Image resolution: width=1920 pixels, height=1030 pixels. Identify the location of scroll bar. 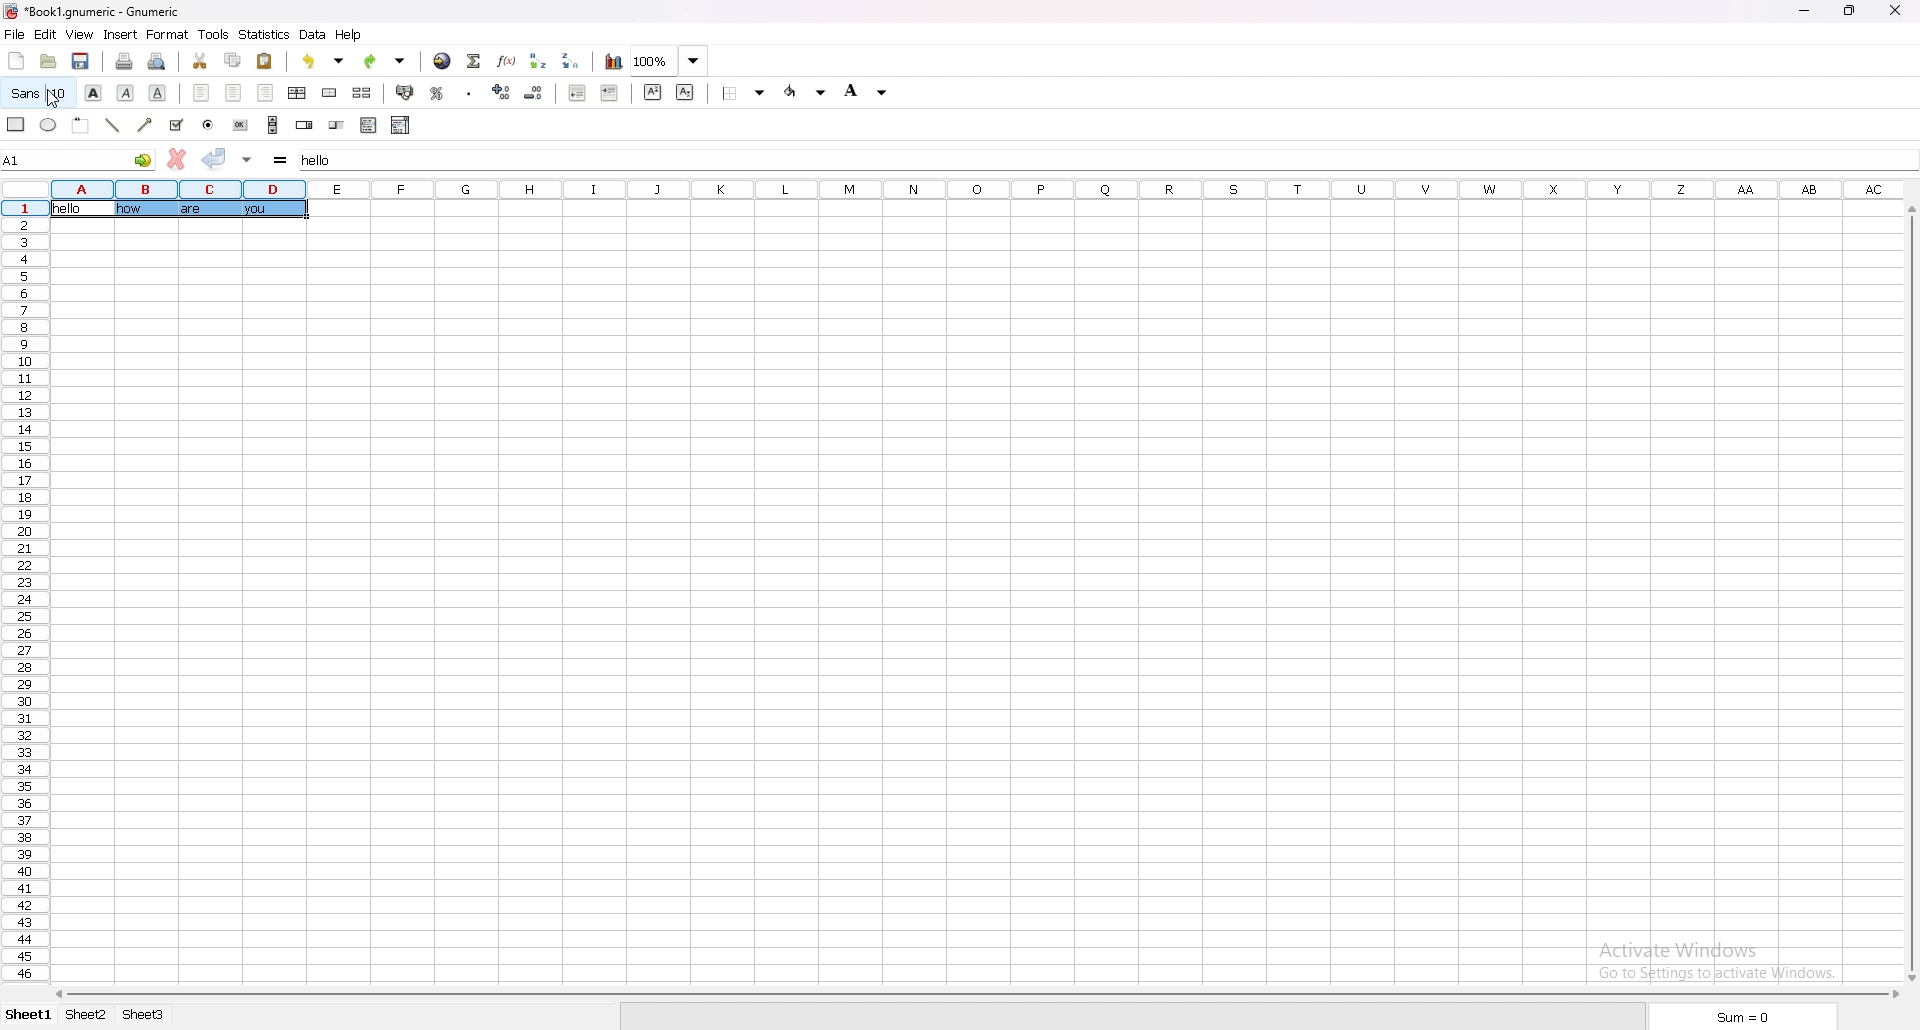
(273, 125).